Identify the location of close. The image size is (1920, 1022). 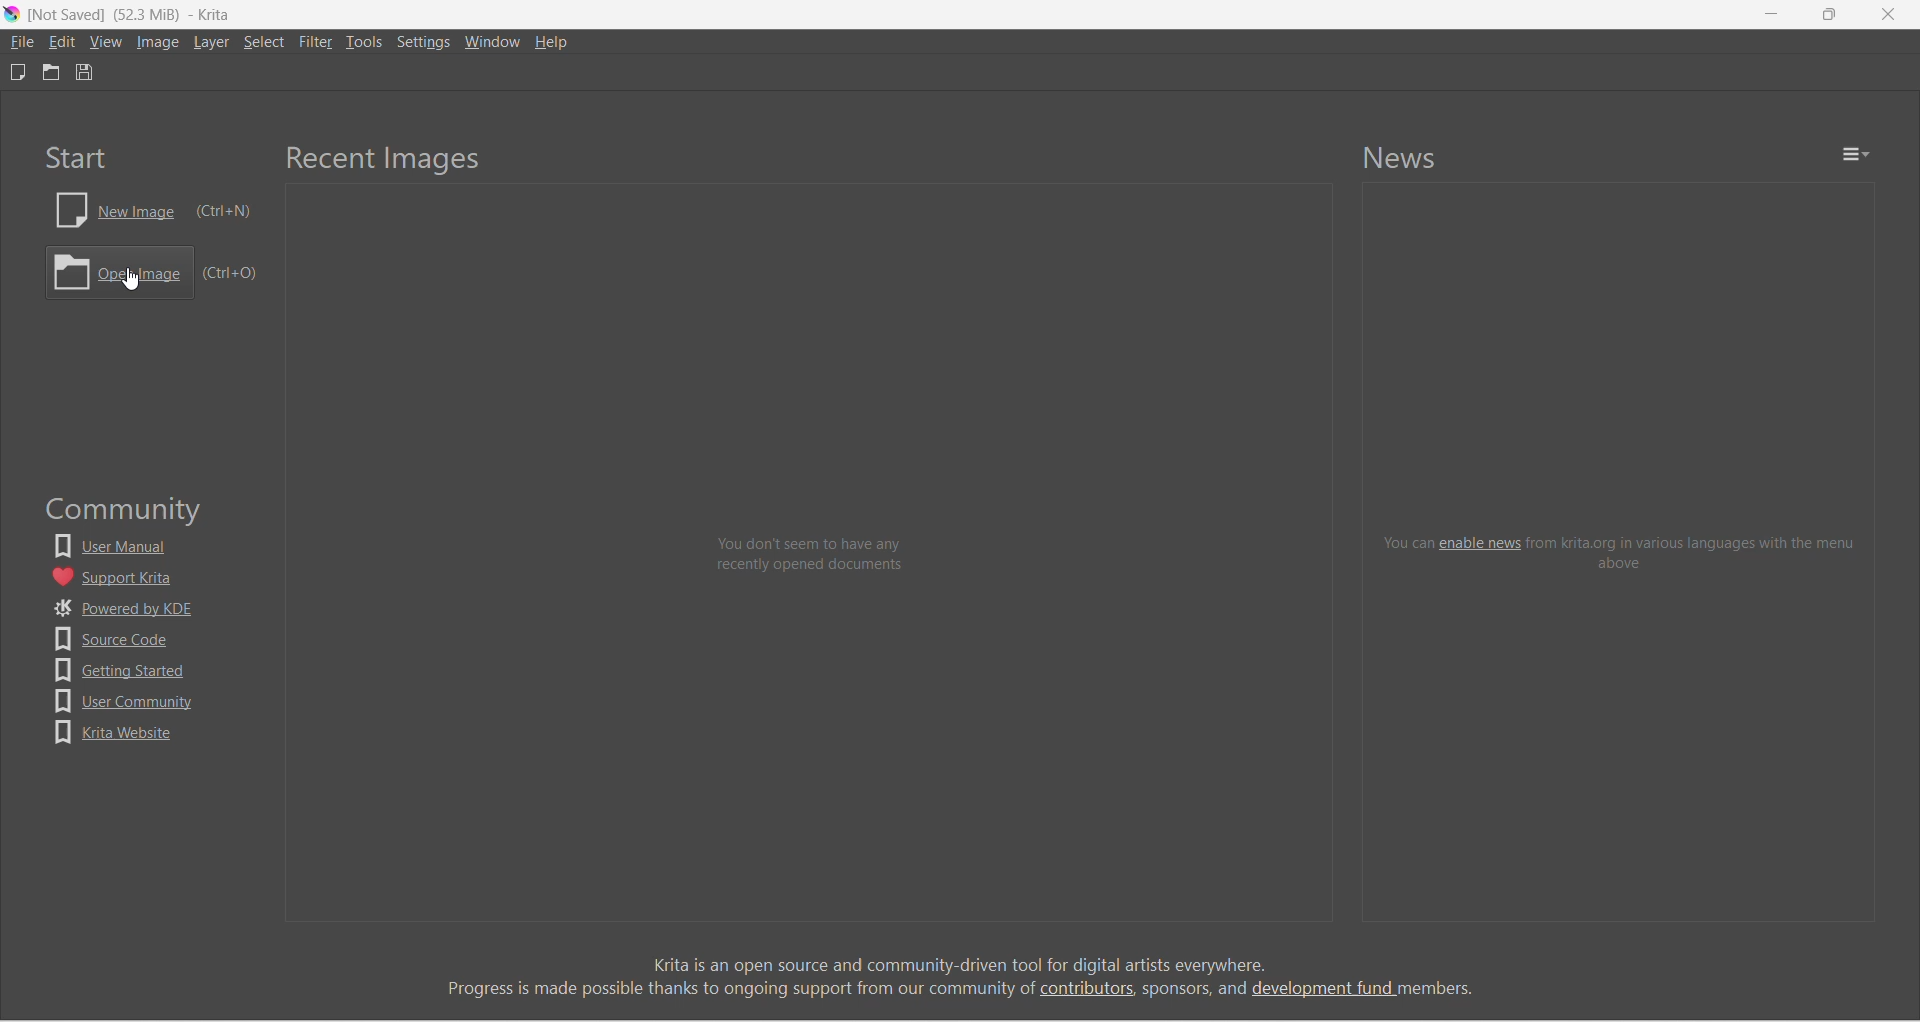
(1888, 14).